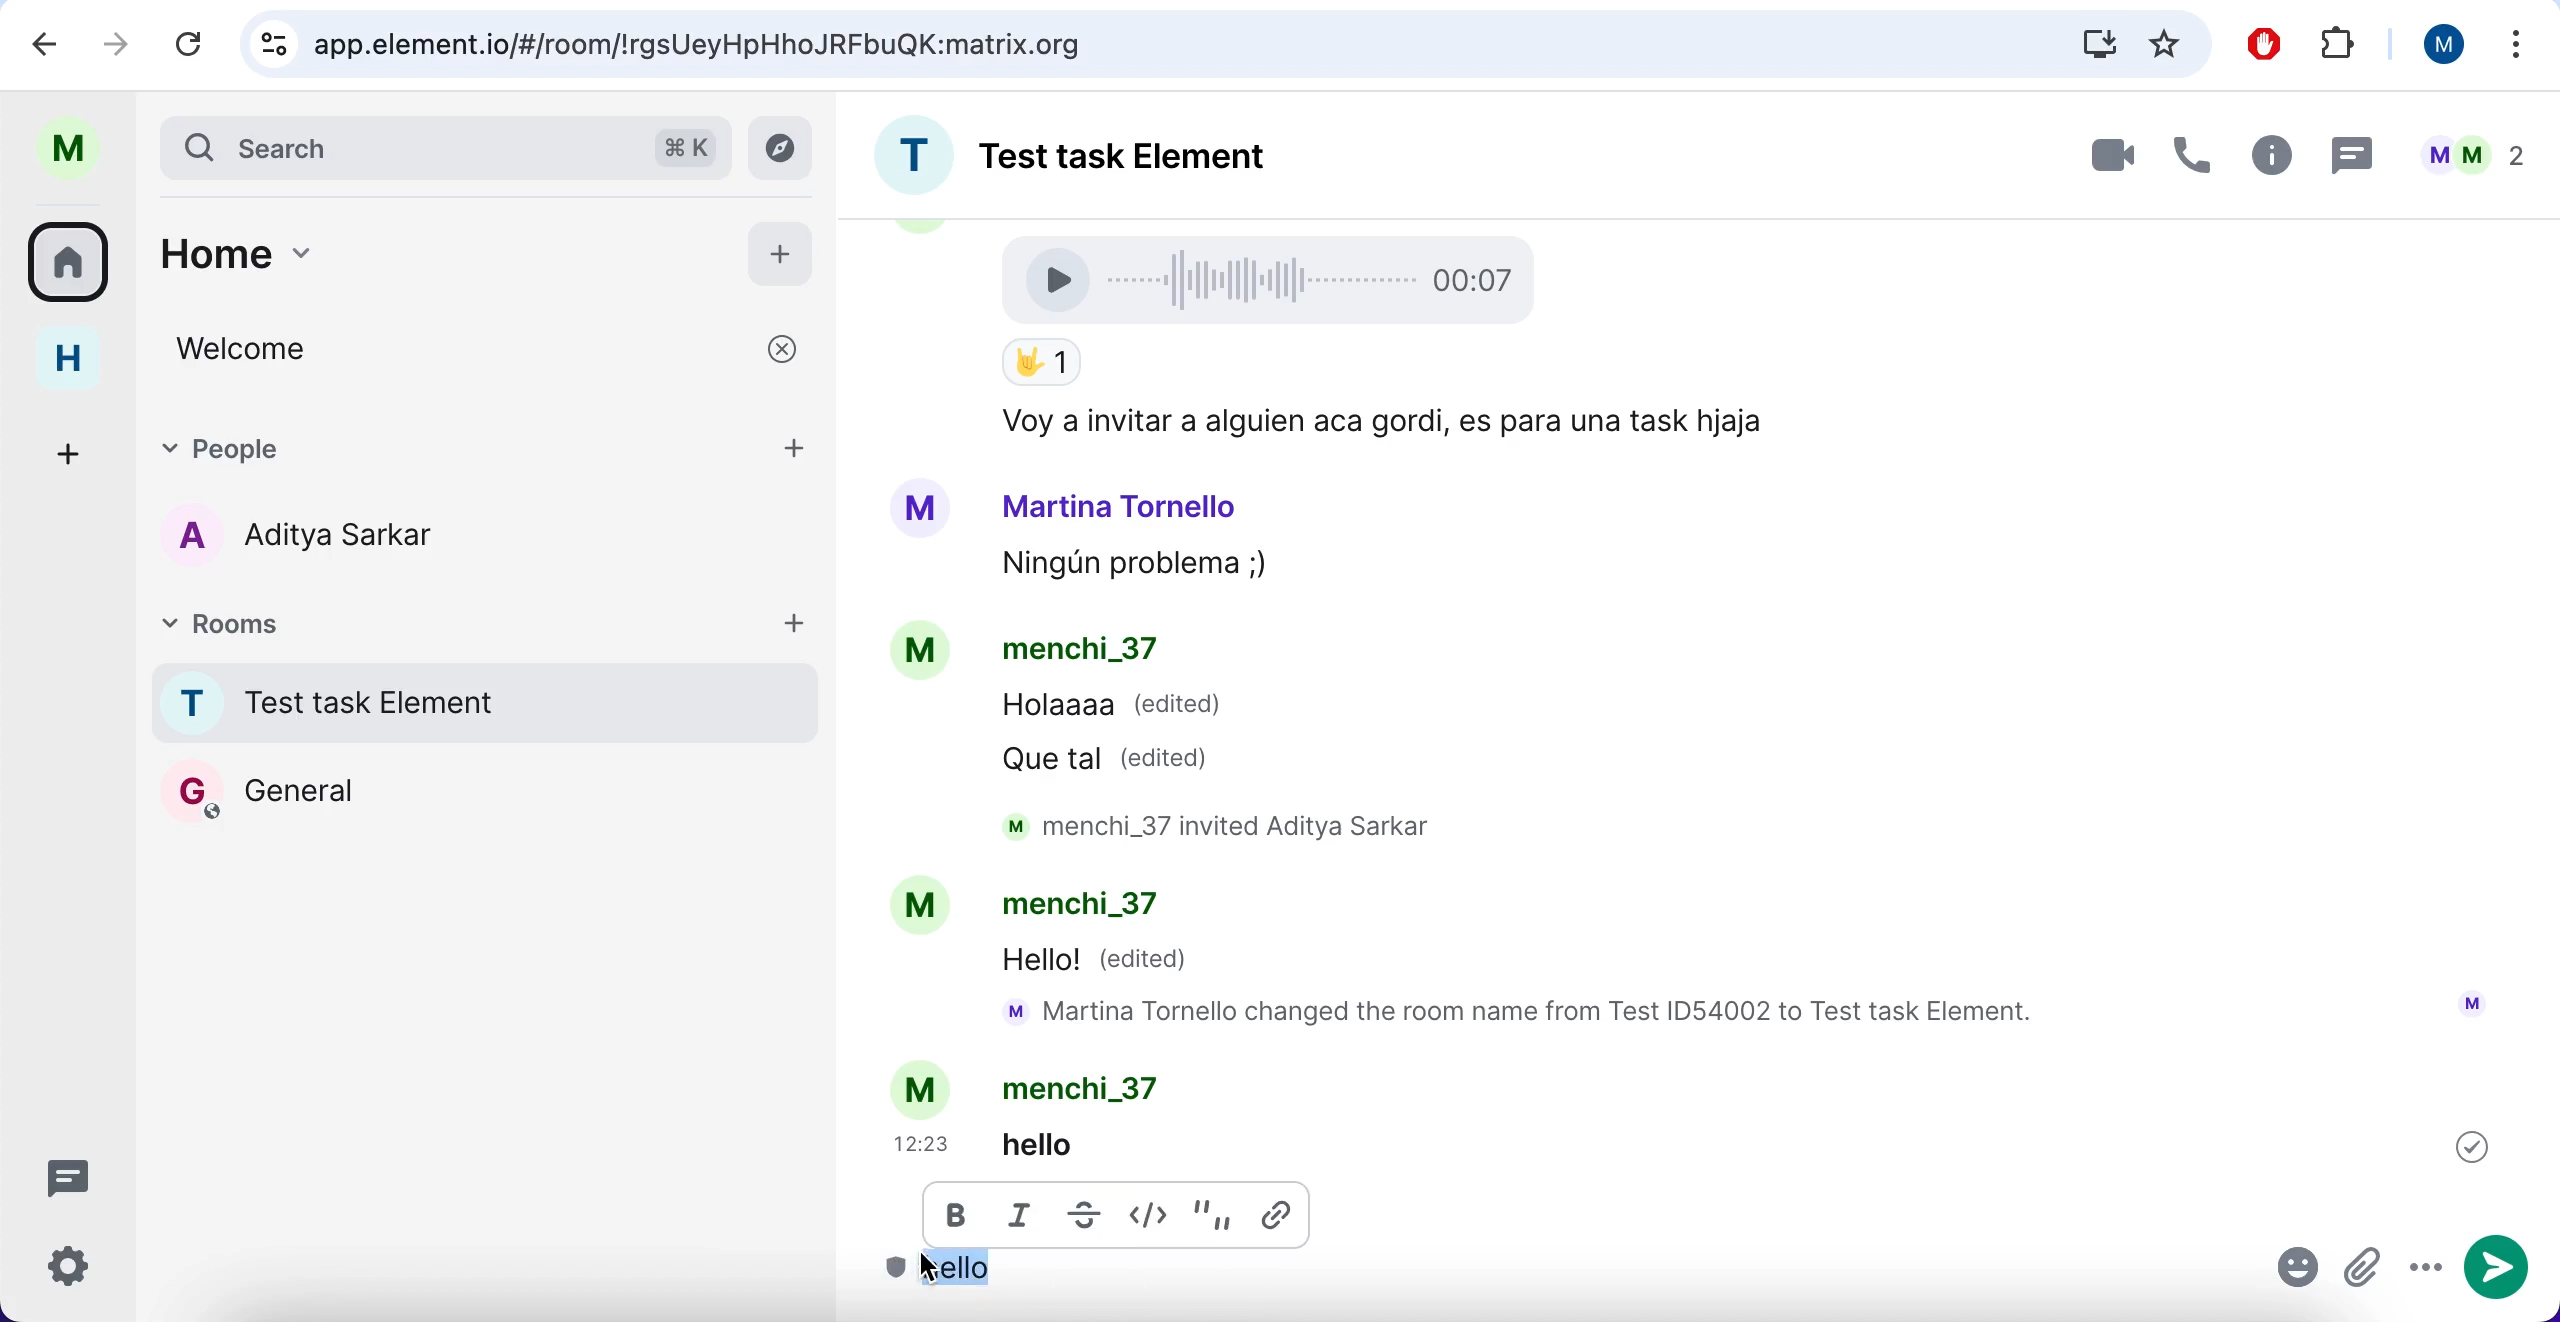 The width and height of the screenshot is (2560, 1322). Describe the element at coordinates (2349, 154) in the screenshot. I see `thread` at that location.